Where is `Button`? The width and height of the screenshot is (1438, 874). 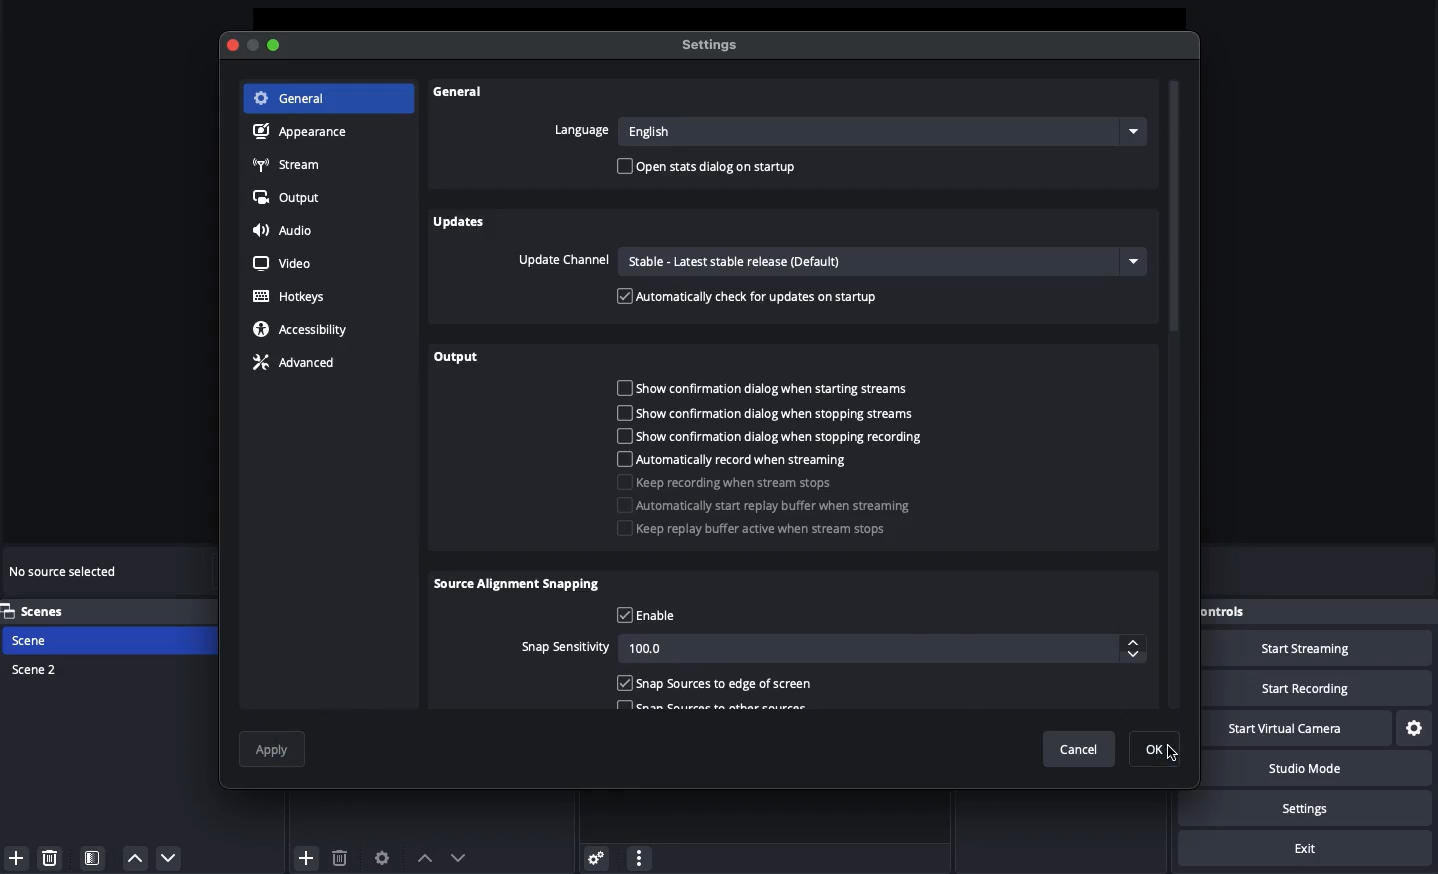 Button is located at coordinates (254, 46).